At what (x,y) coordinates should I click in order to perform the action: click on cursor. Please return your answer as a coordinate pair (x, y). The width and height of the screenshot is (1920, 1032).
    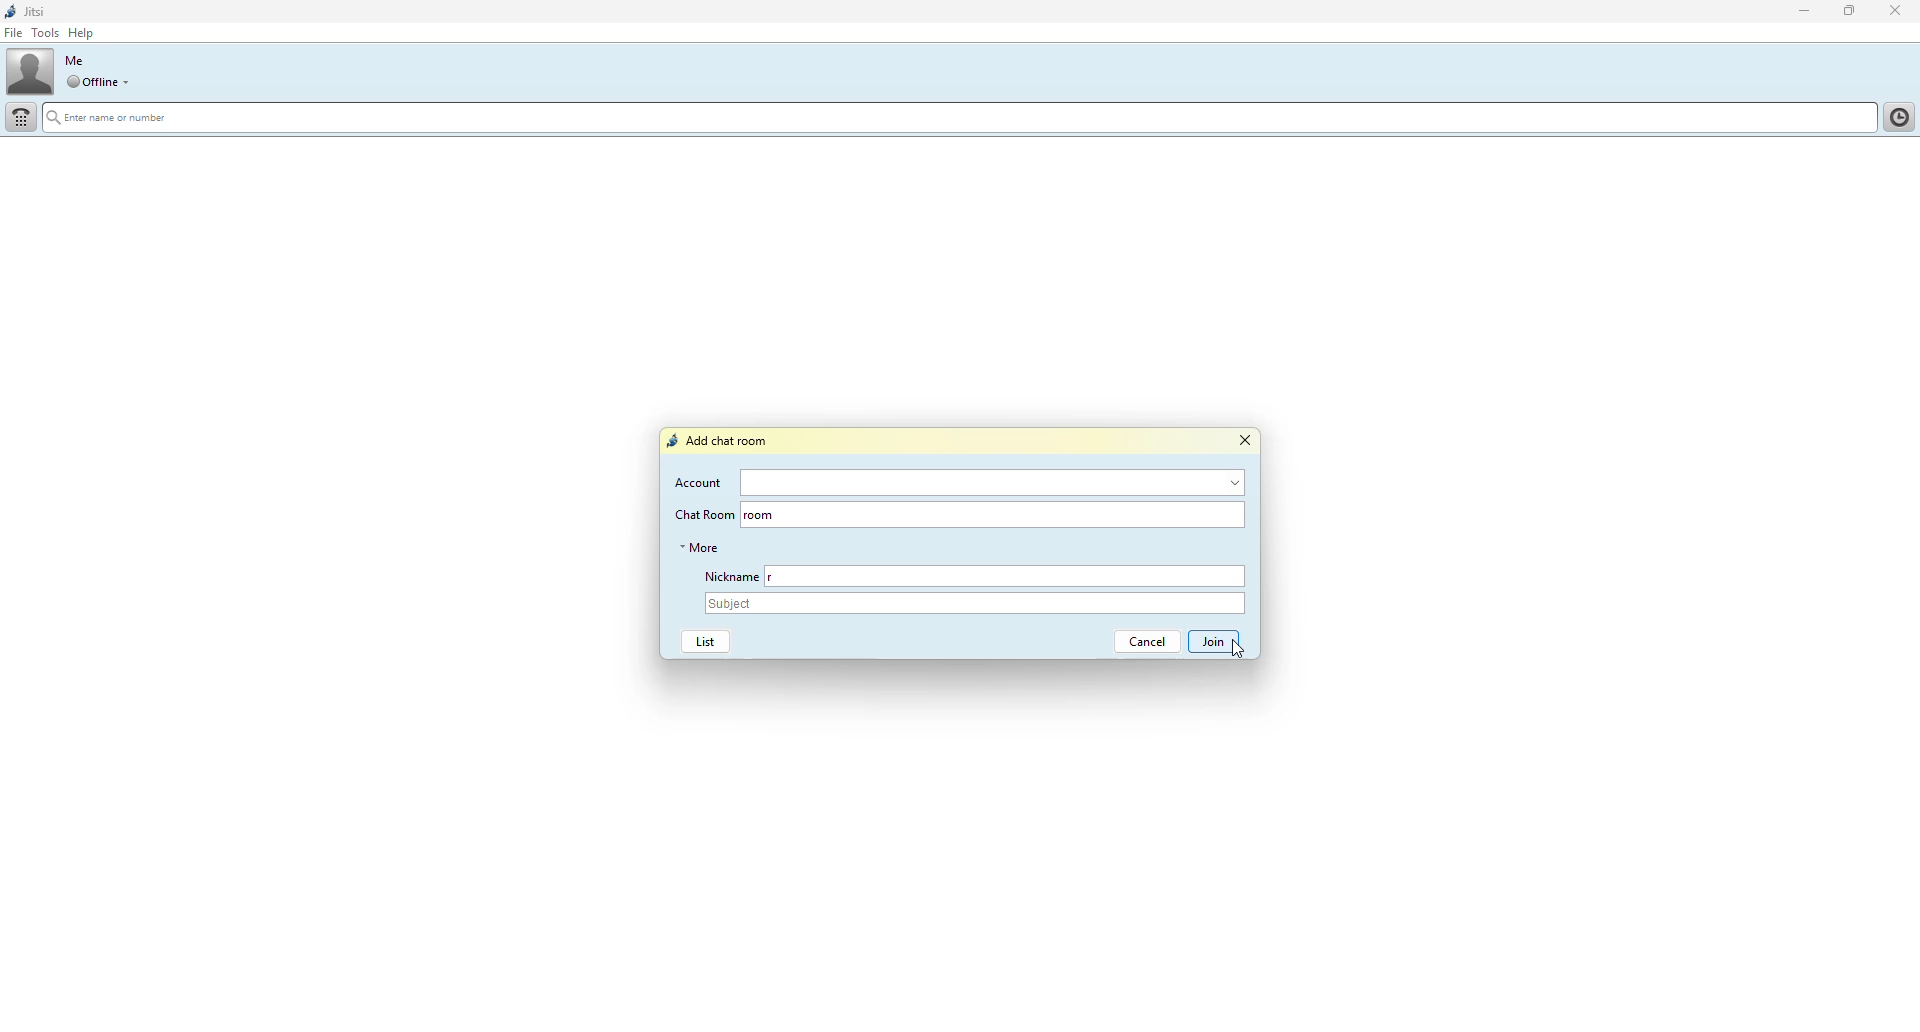
    Looking at the image, I should click on (1233, 651).